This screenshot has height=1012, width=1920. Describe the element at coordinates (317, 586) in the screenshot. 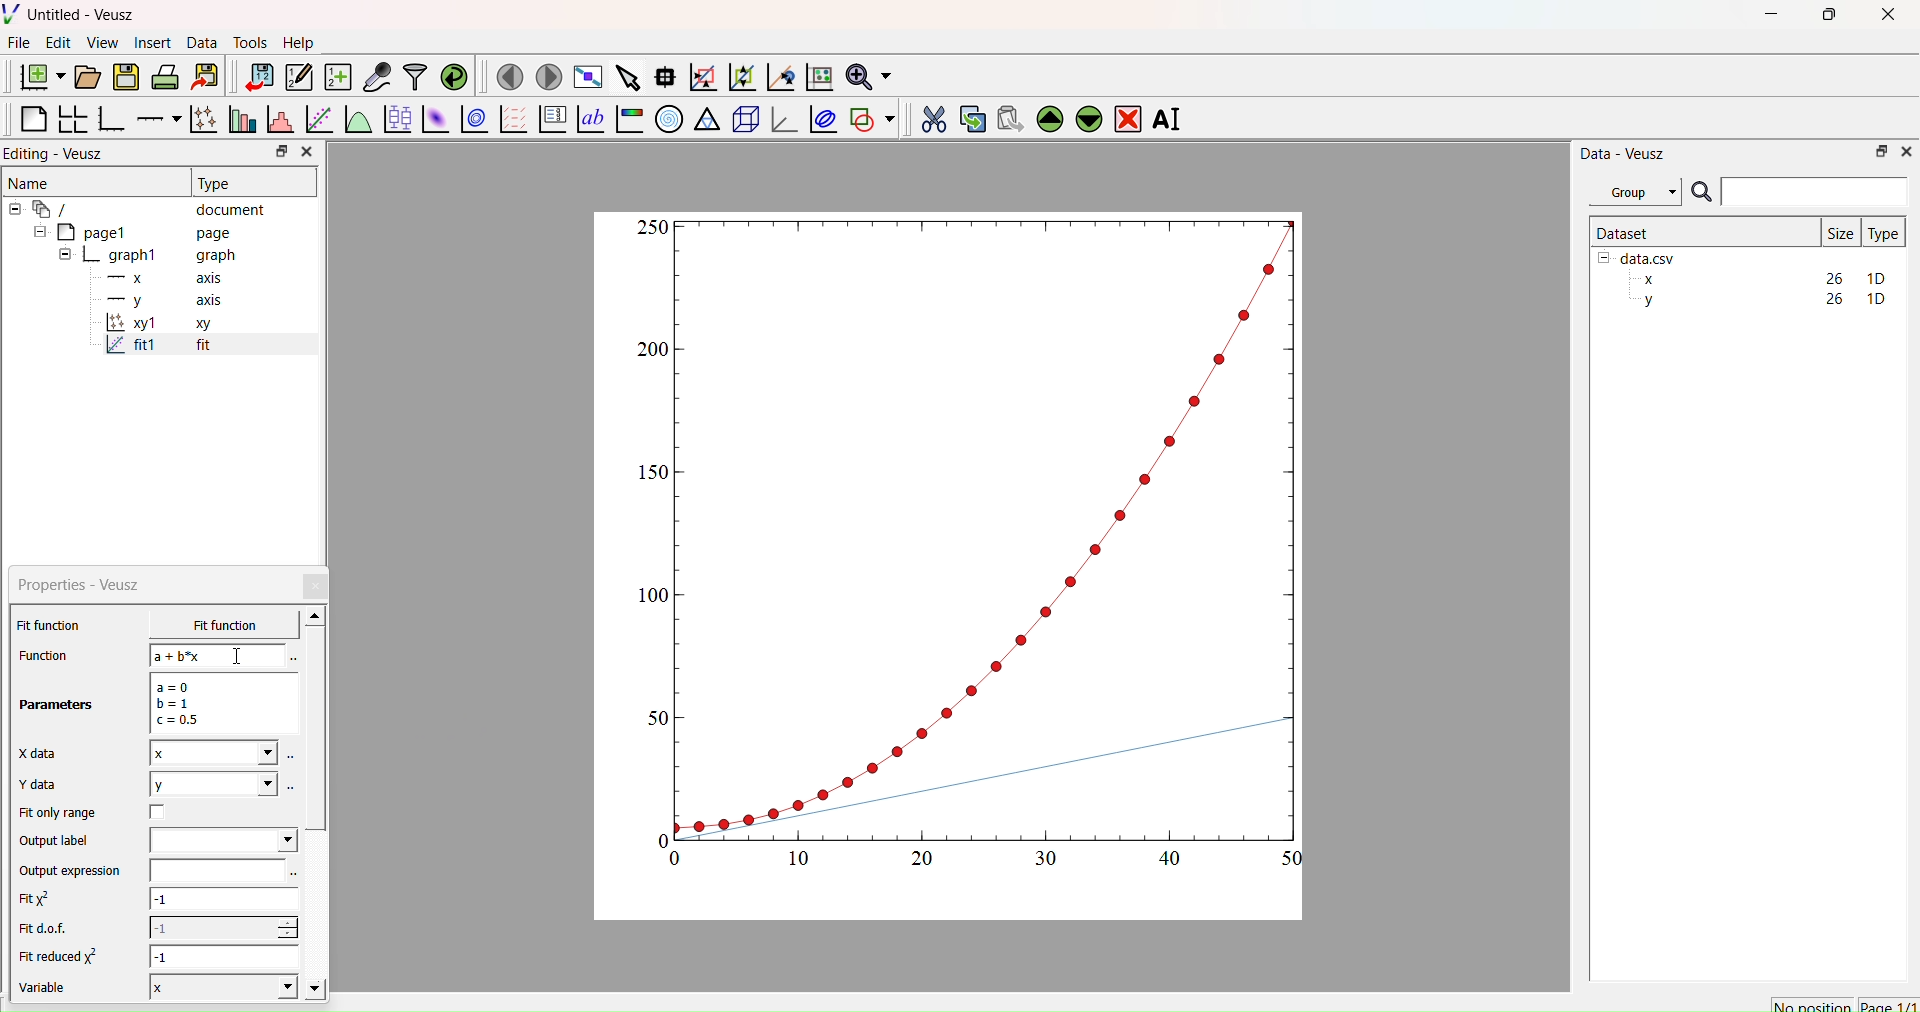

I see `Close` at that location.